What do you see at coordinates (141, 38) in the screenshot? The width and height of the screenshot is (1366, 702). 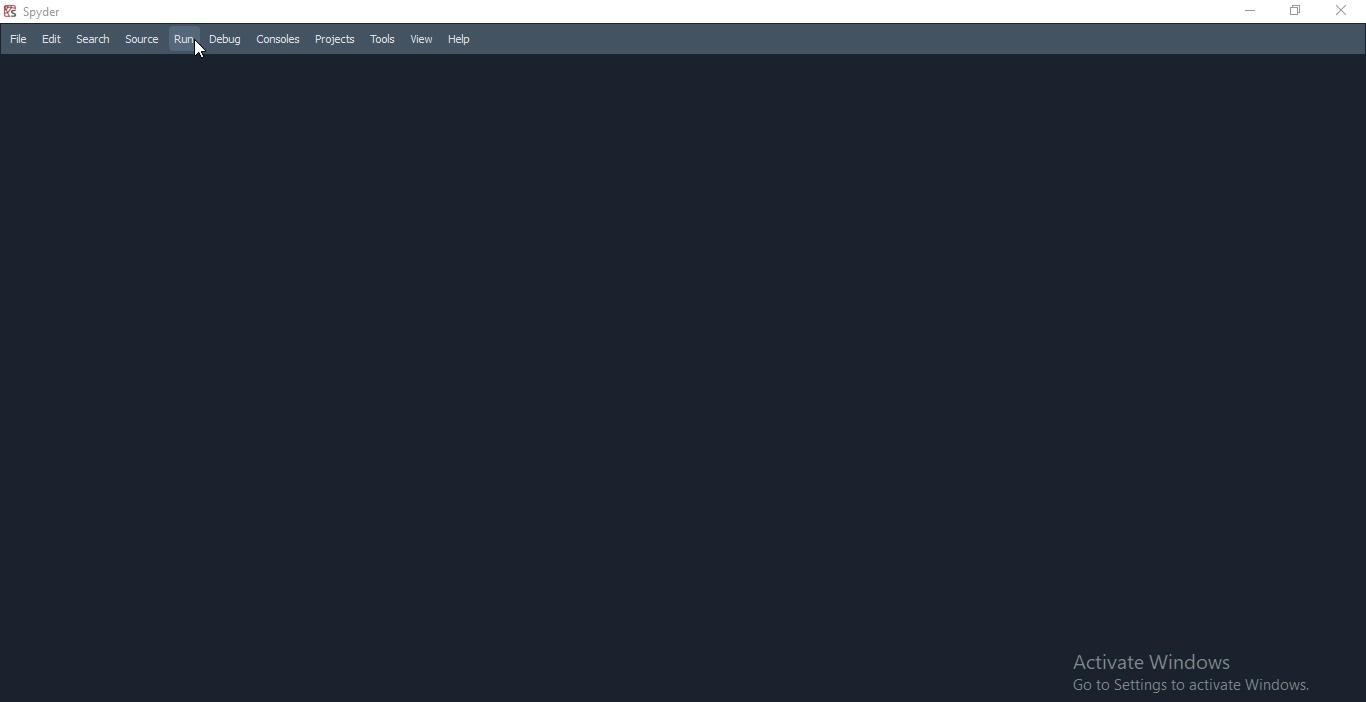 I see `Source` at bounding box center [141, 38].